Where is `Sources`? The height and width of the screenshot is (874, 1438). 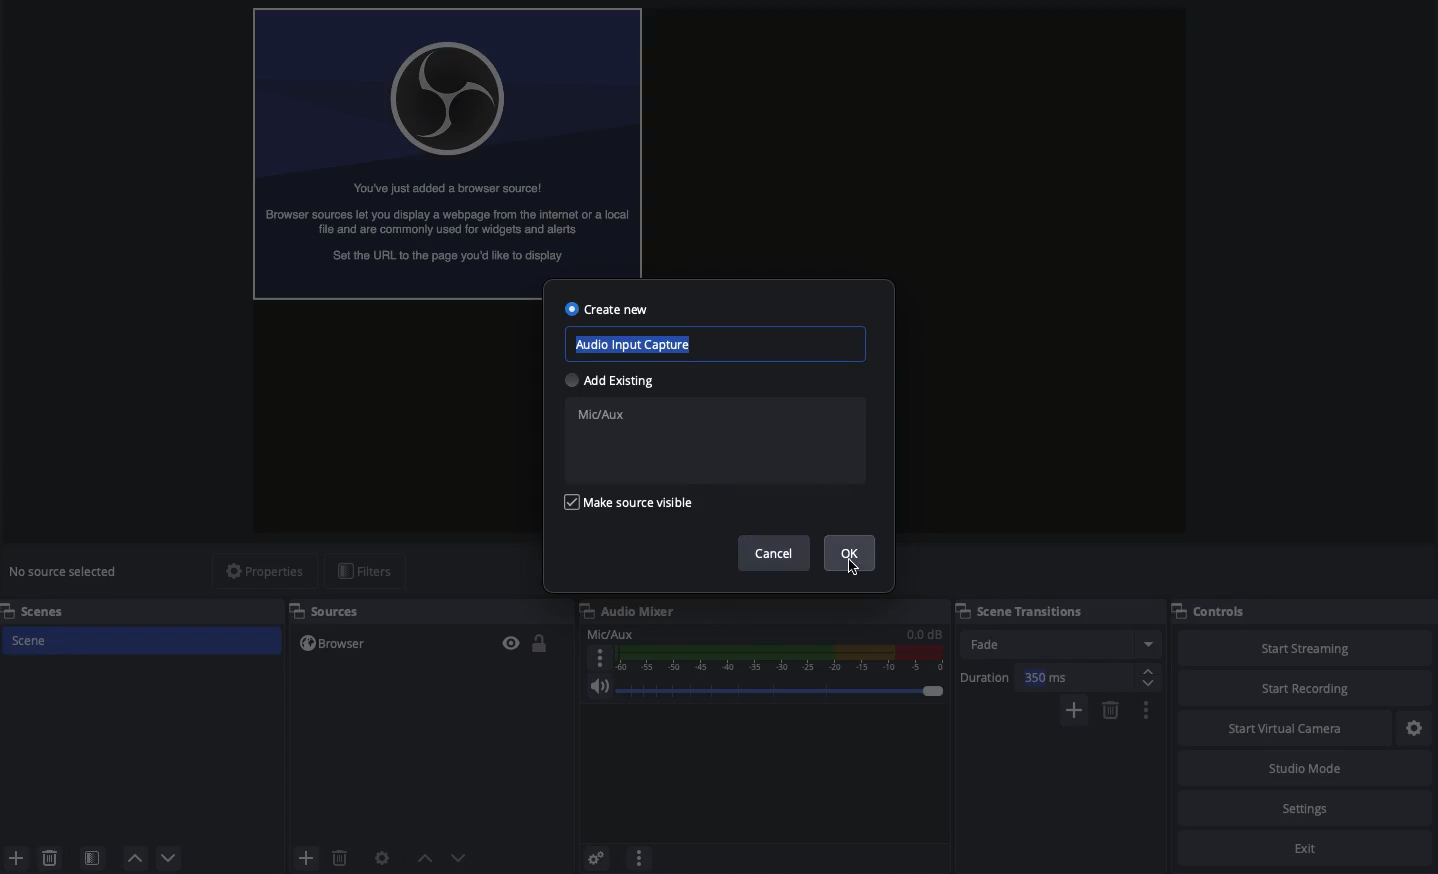 Sources is located at coordinates (322, 613).